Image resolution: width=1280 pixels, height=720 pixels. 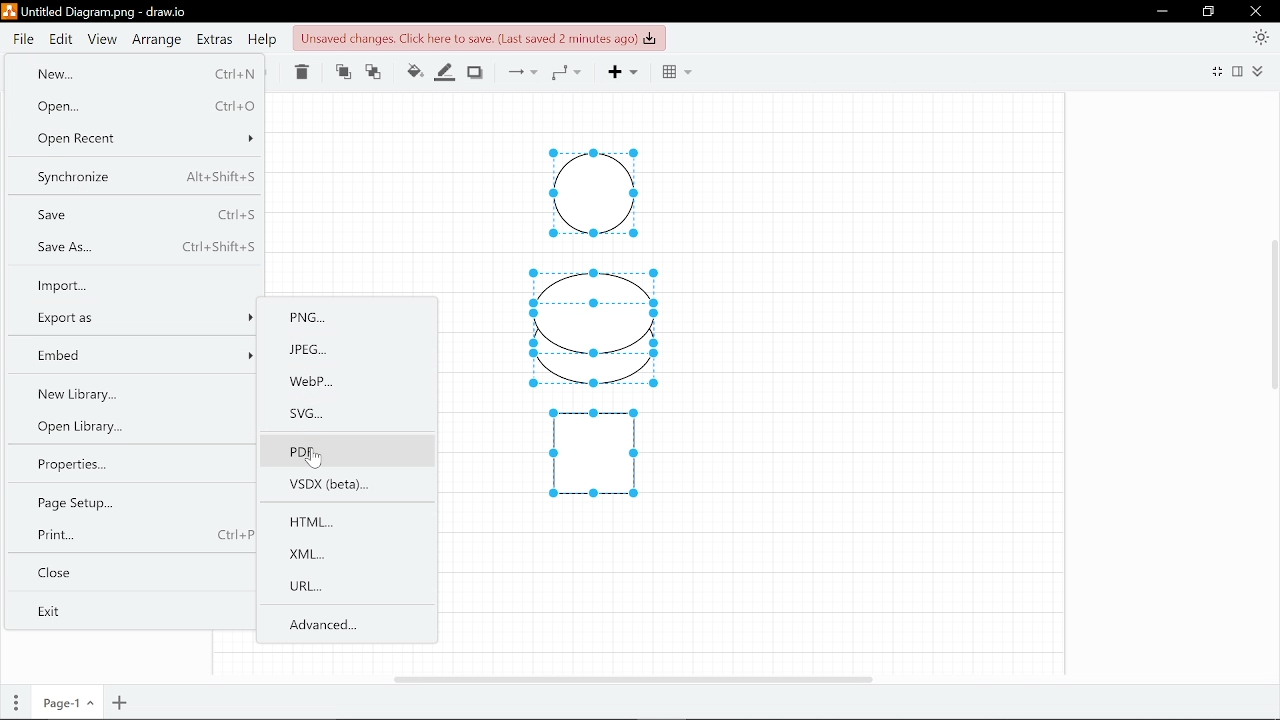 I want to click on Waypoints, so click(x=566, y=71).